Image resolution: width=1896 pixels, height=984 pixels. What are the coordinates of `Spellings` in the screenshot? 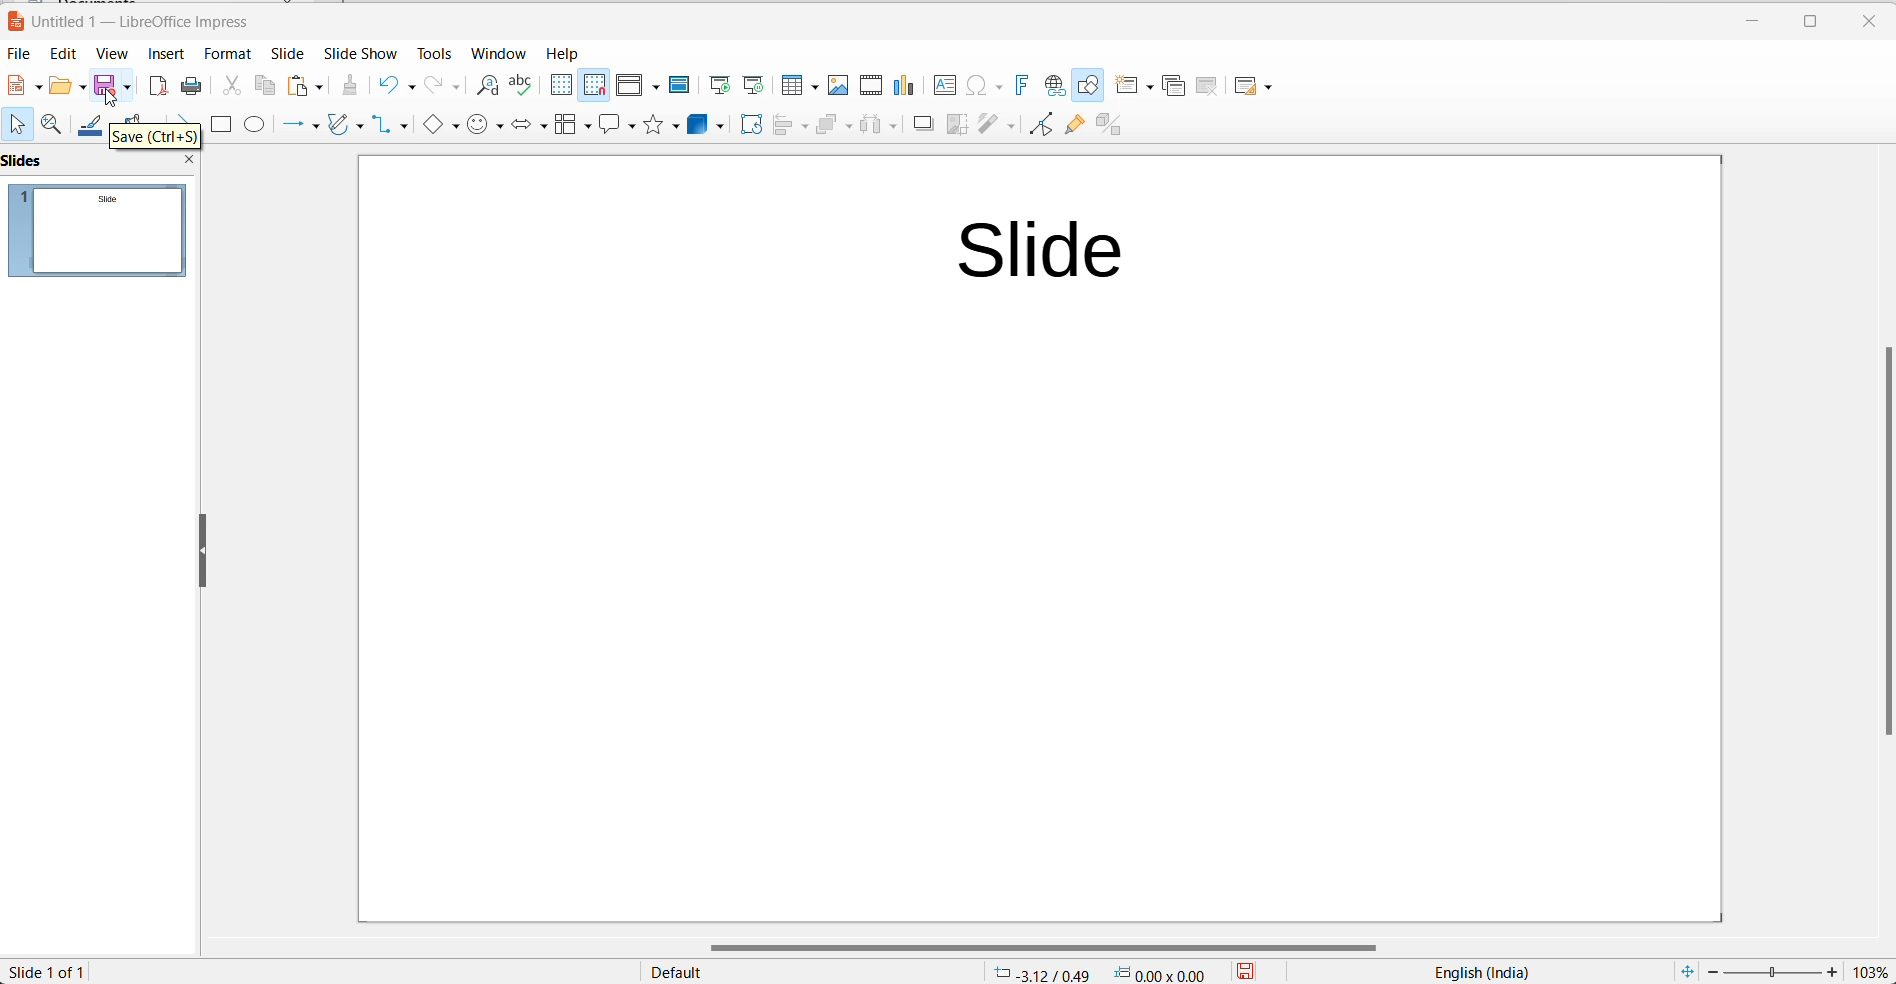 It's located at (517, 86).